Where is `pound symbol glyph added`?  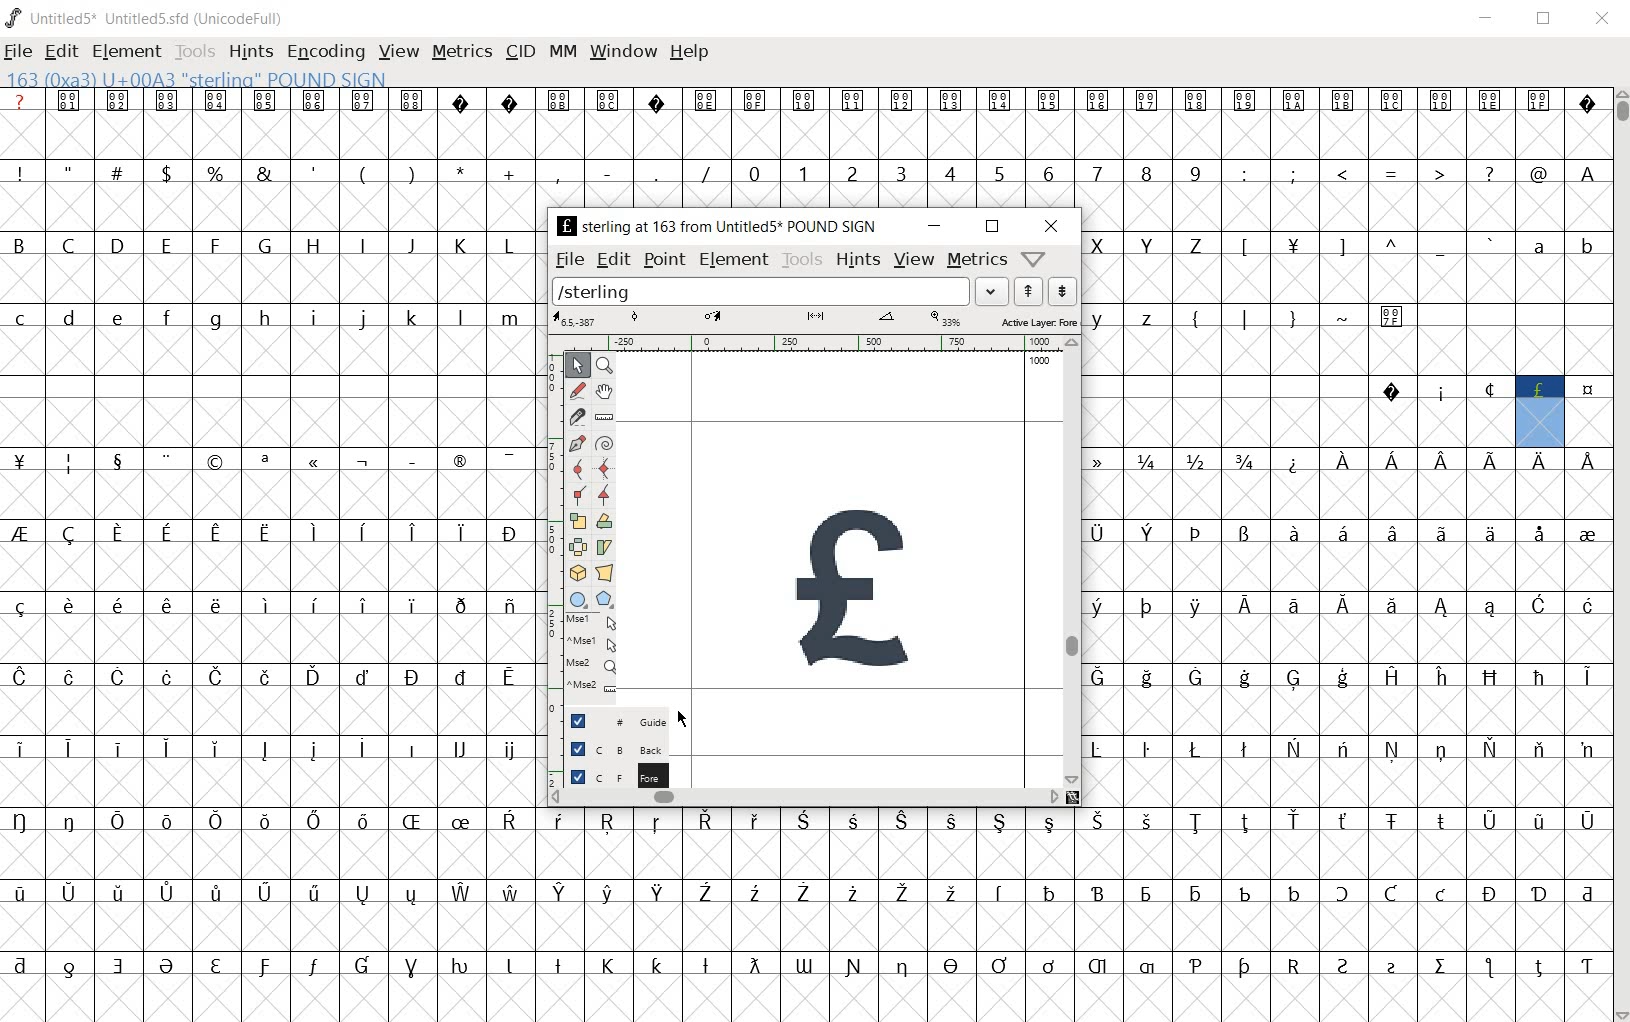 pound symbol glyph added is located at coordinates (861, 594).